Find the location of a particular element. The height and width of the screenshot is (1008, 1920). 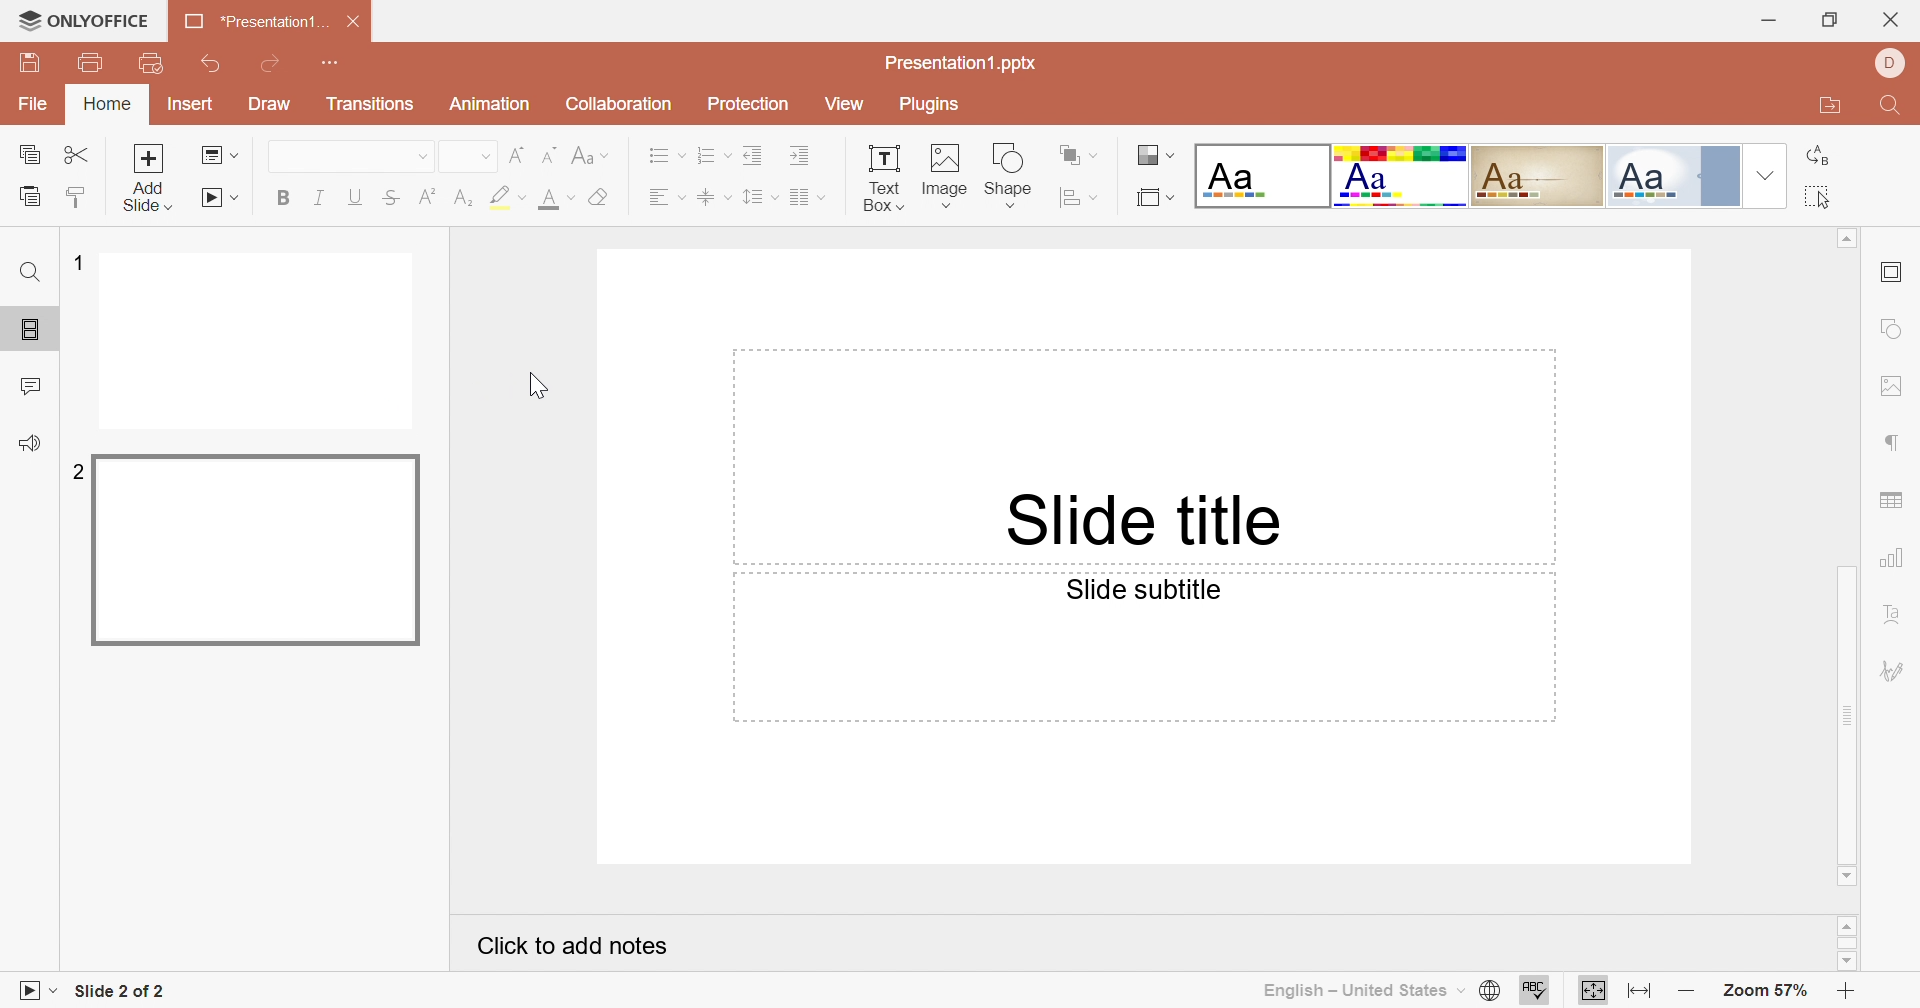

Drop Down is located at coordinates (1093, 154).